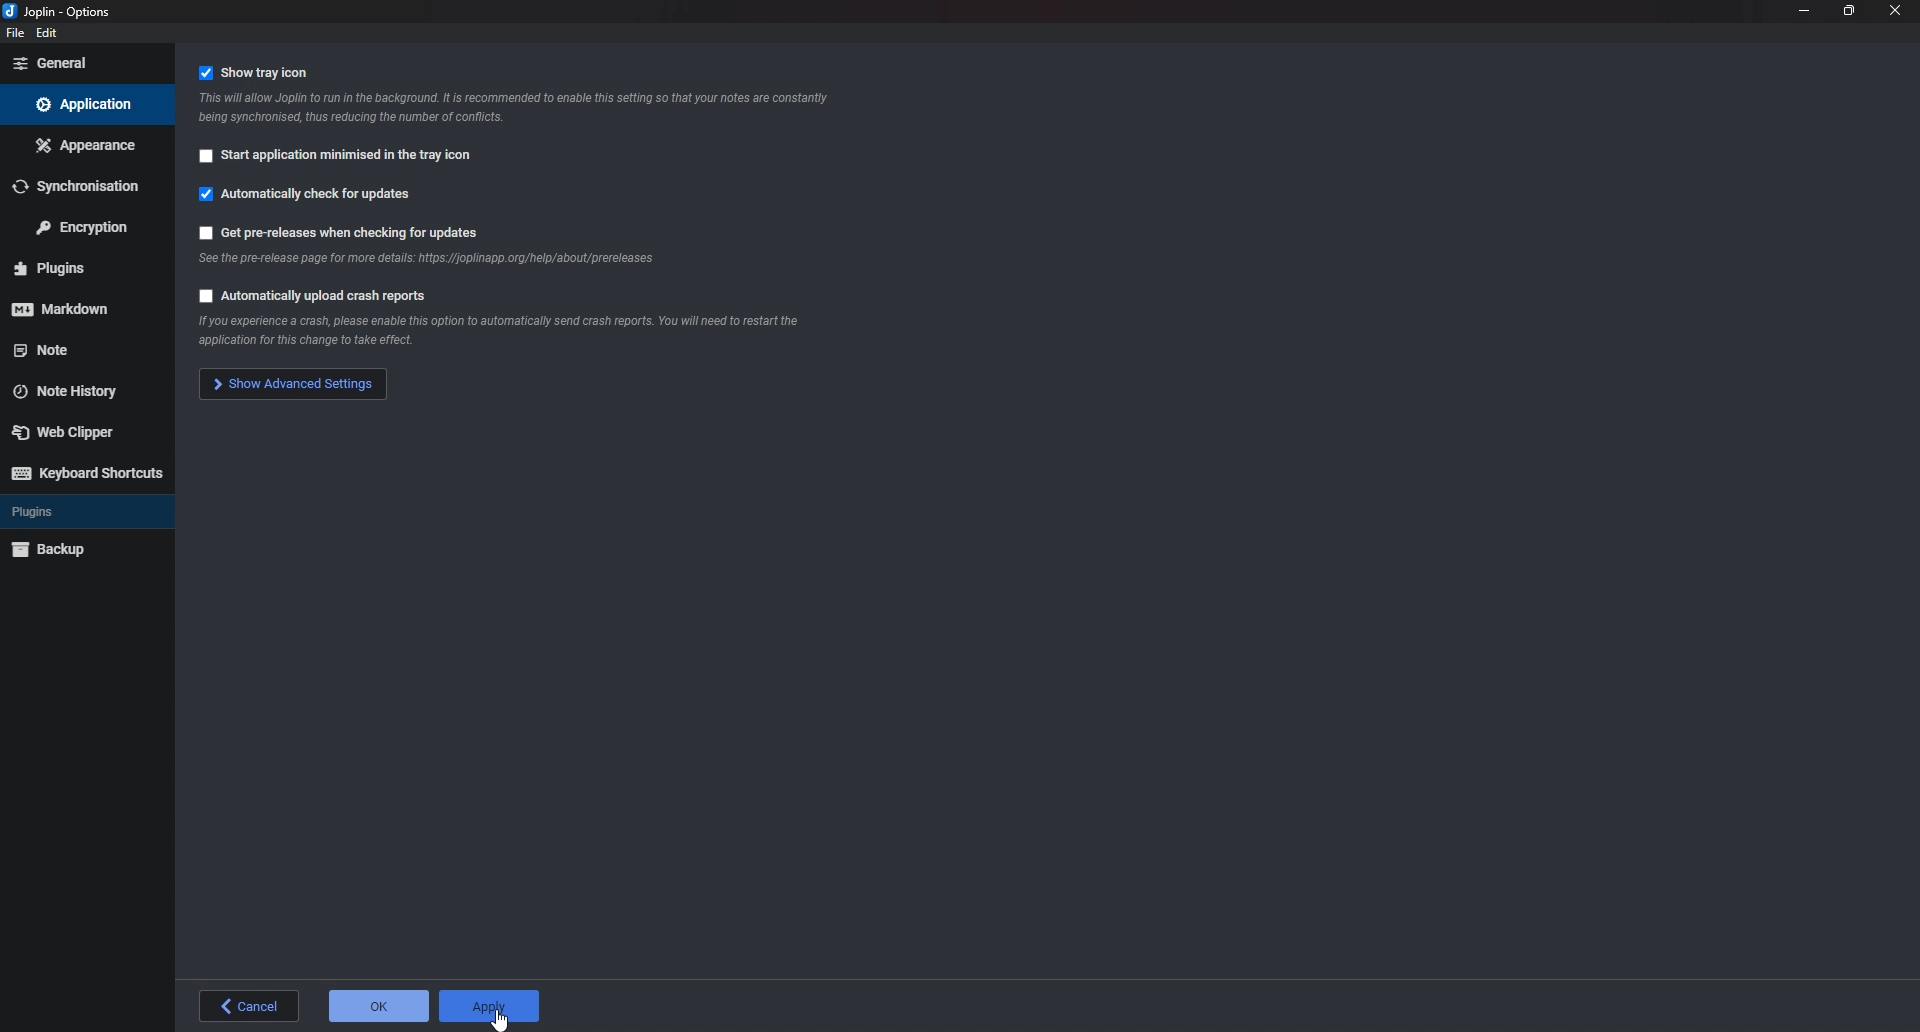  I want to click on Appearance, so click(85, 144).